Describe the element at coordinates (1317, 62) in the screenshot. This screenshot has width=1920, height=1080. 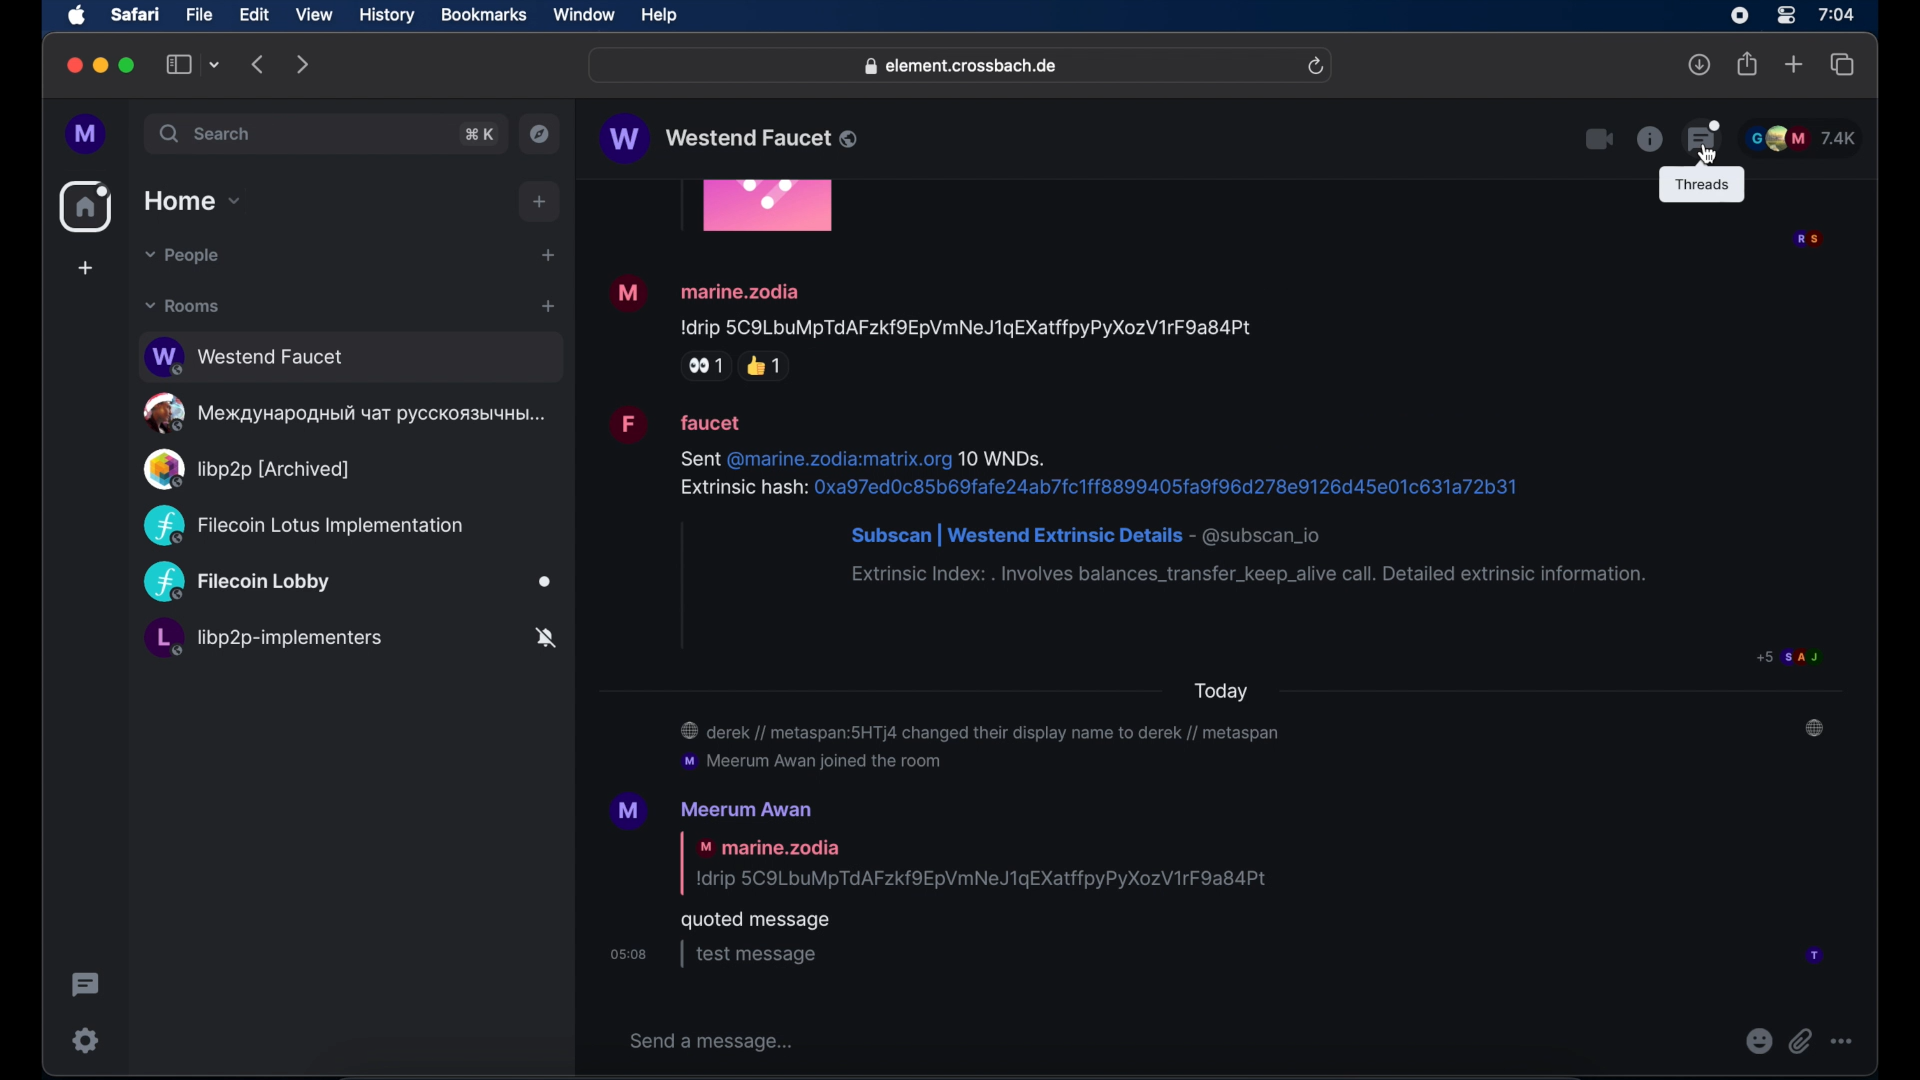
I see `refresh` at that location.